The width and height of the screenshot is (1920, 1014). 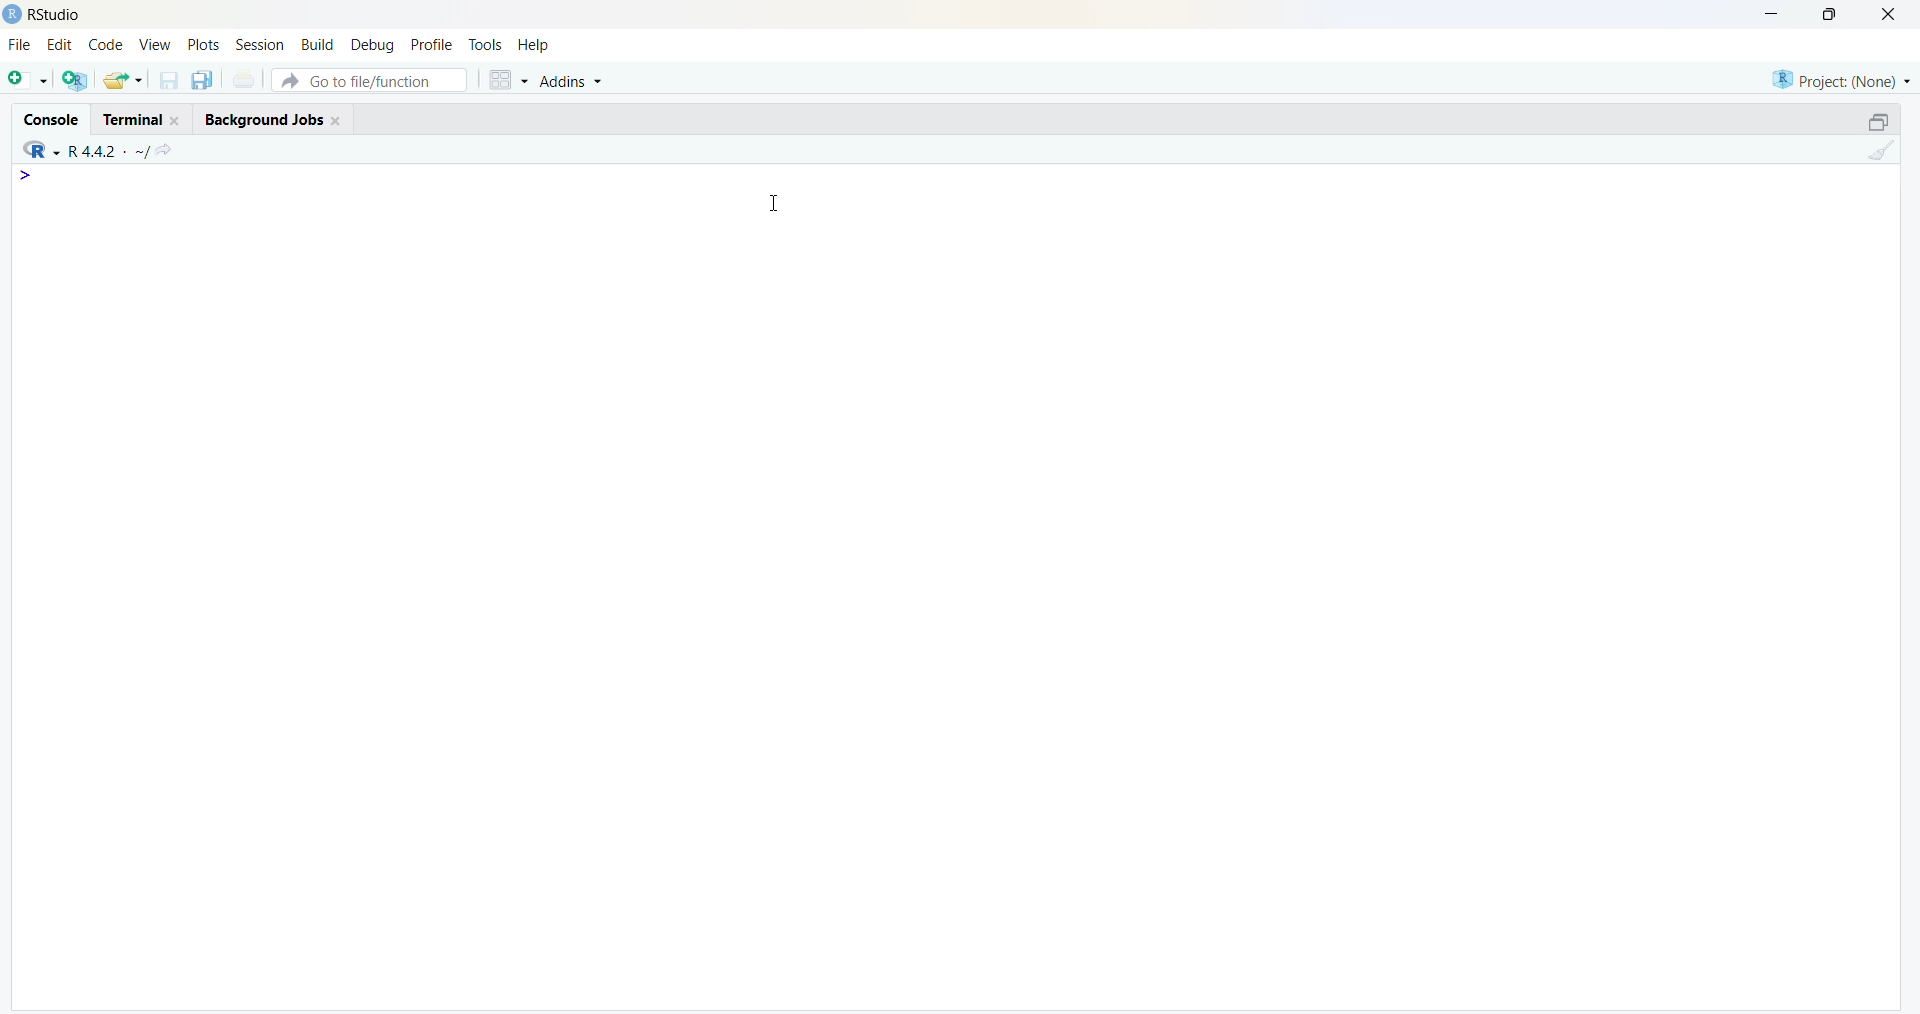 I want to click on Close , so click(x=177, y=120).